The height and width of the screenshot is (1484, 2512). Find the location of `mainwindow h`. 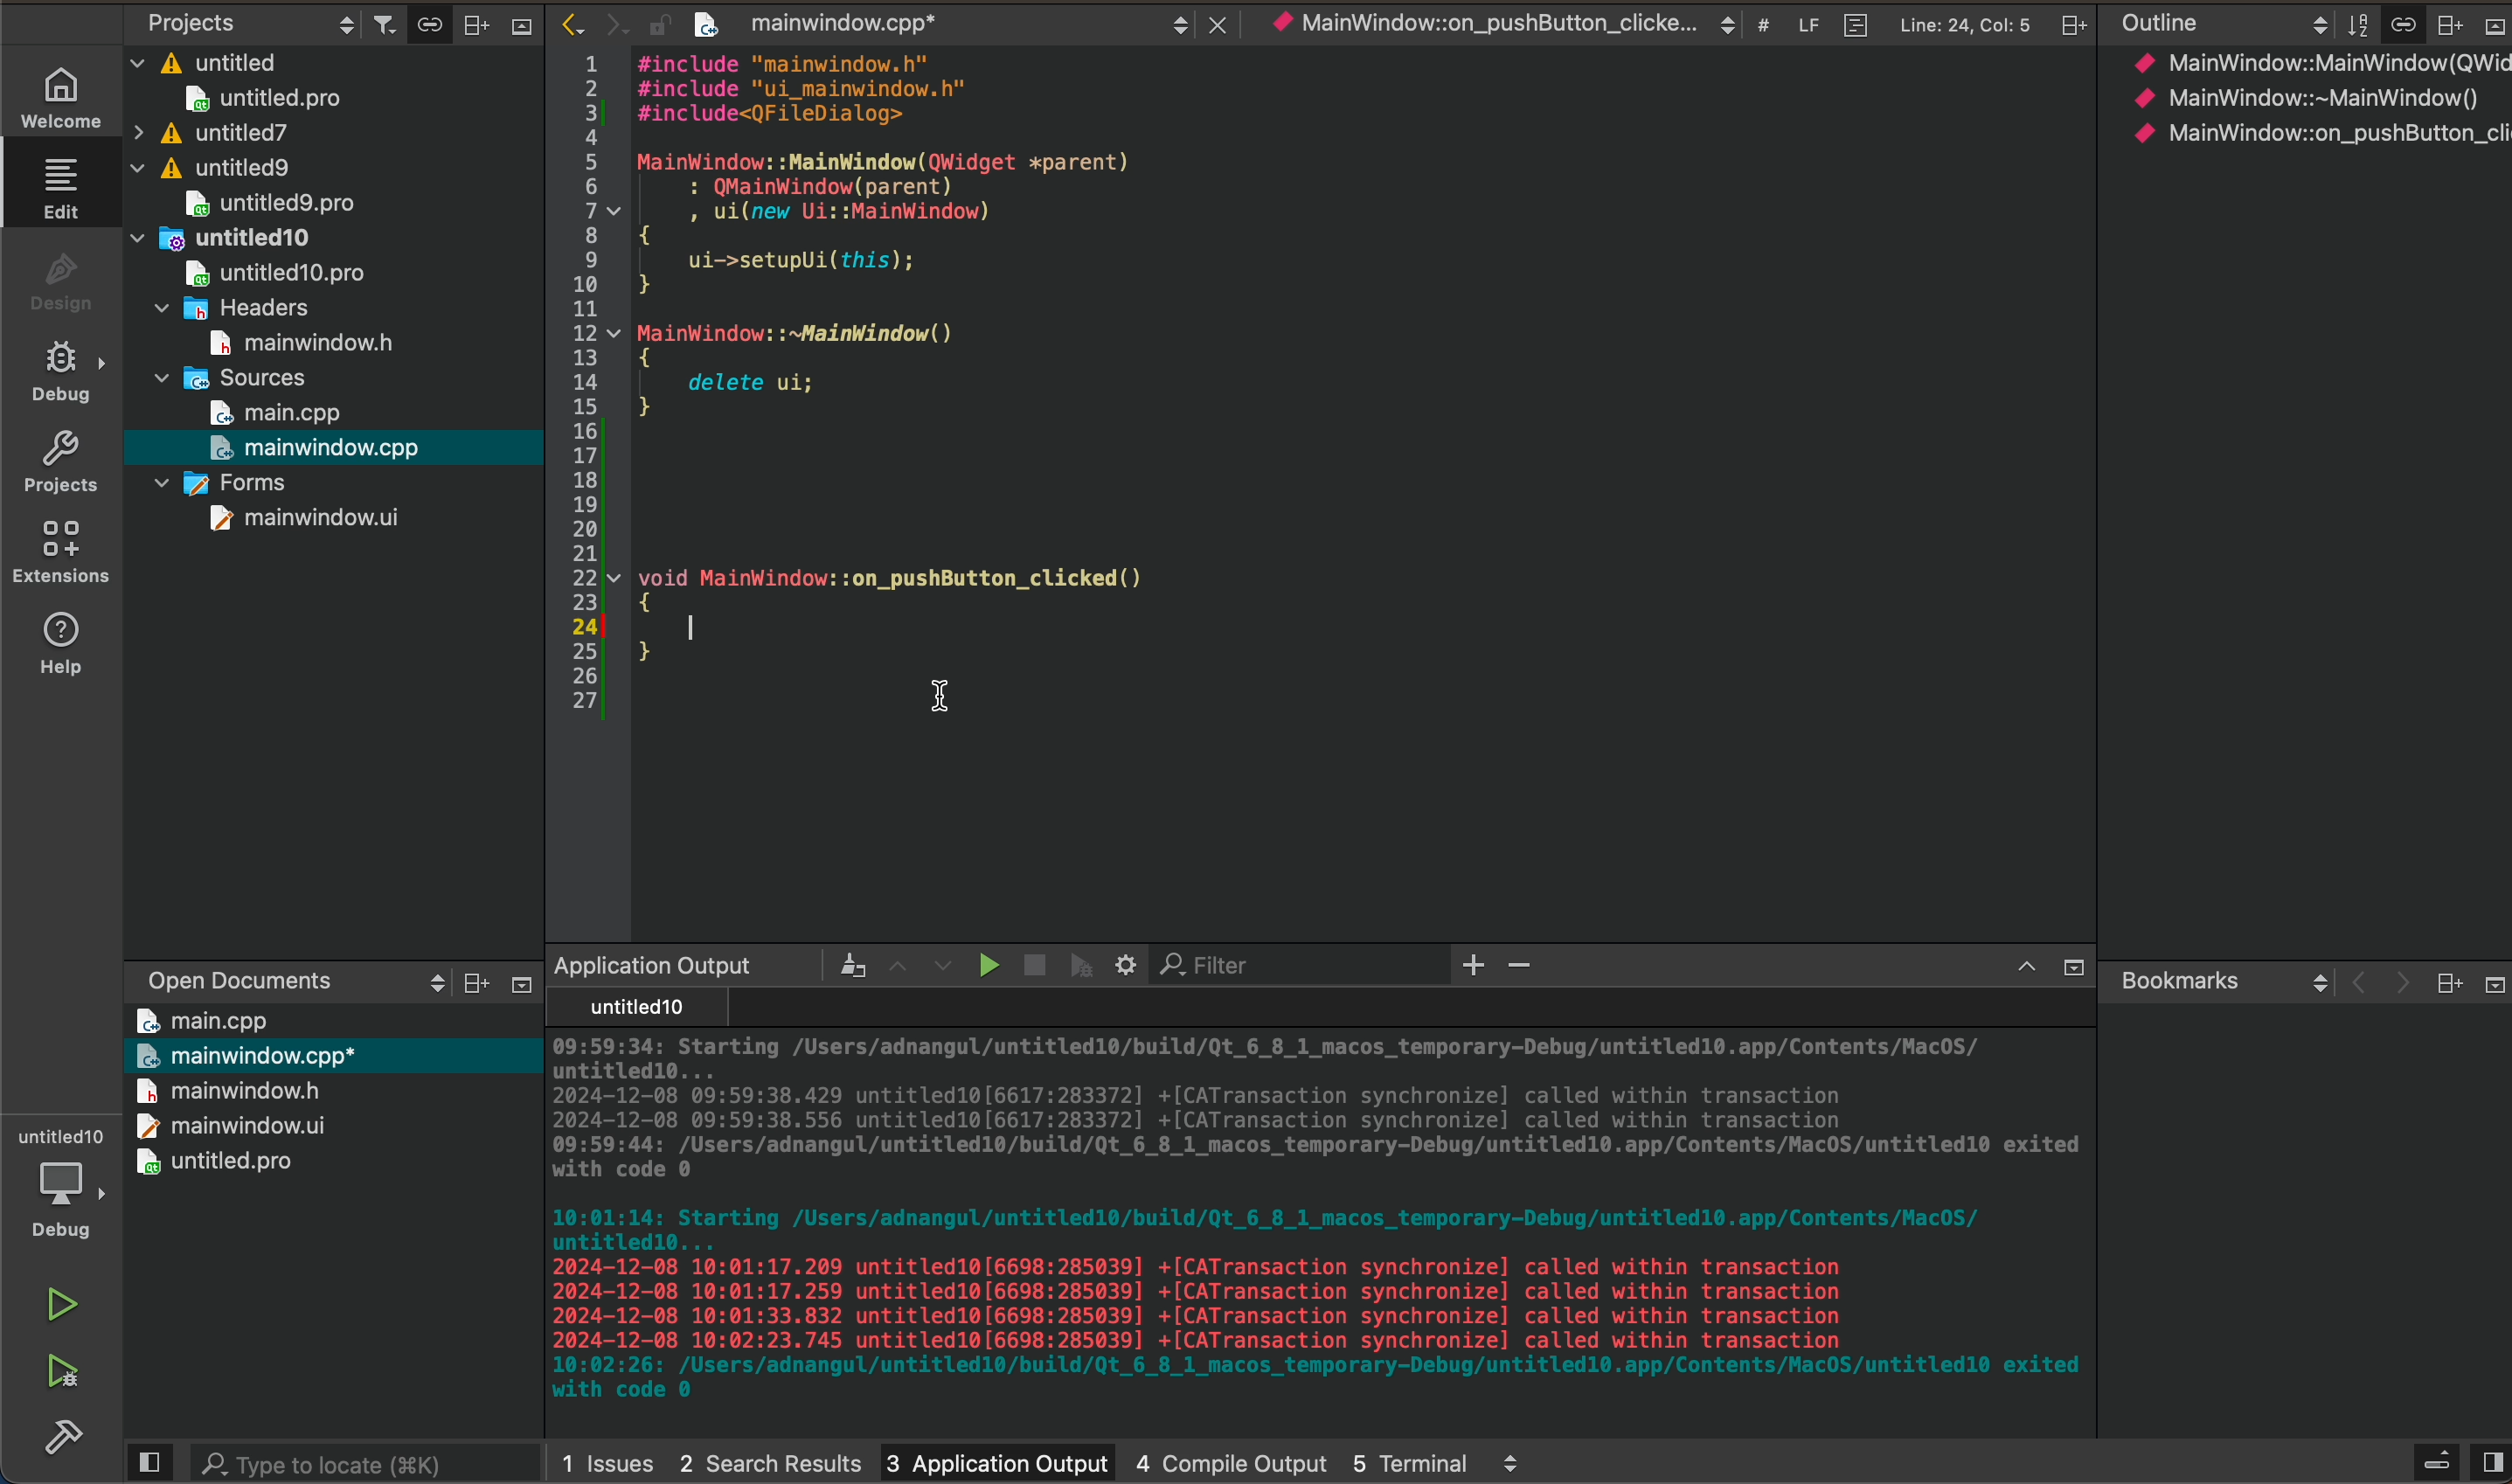

mainwindow h is located at coordinates (306, 339).